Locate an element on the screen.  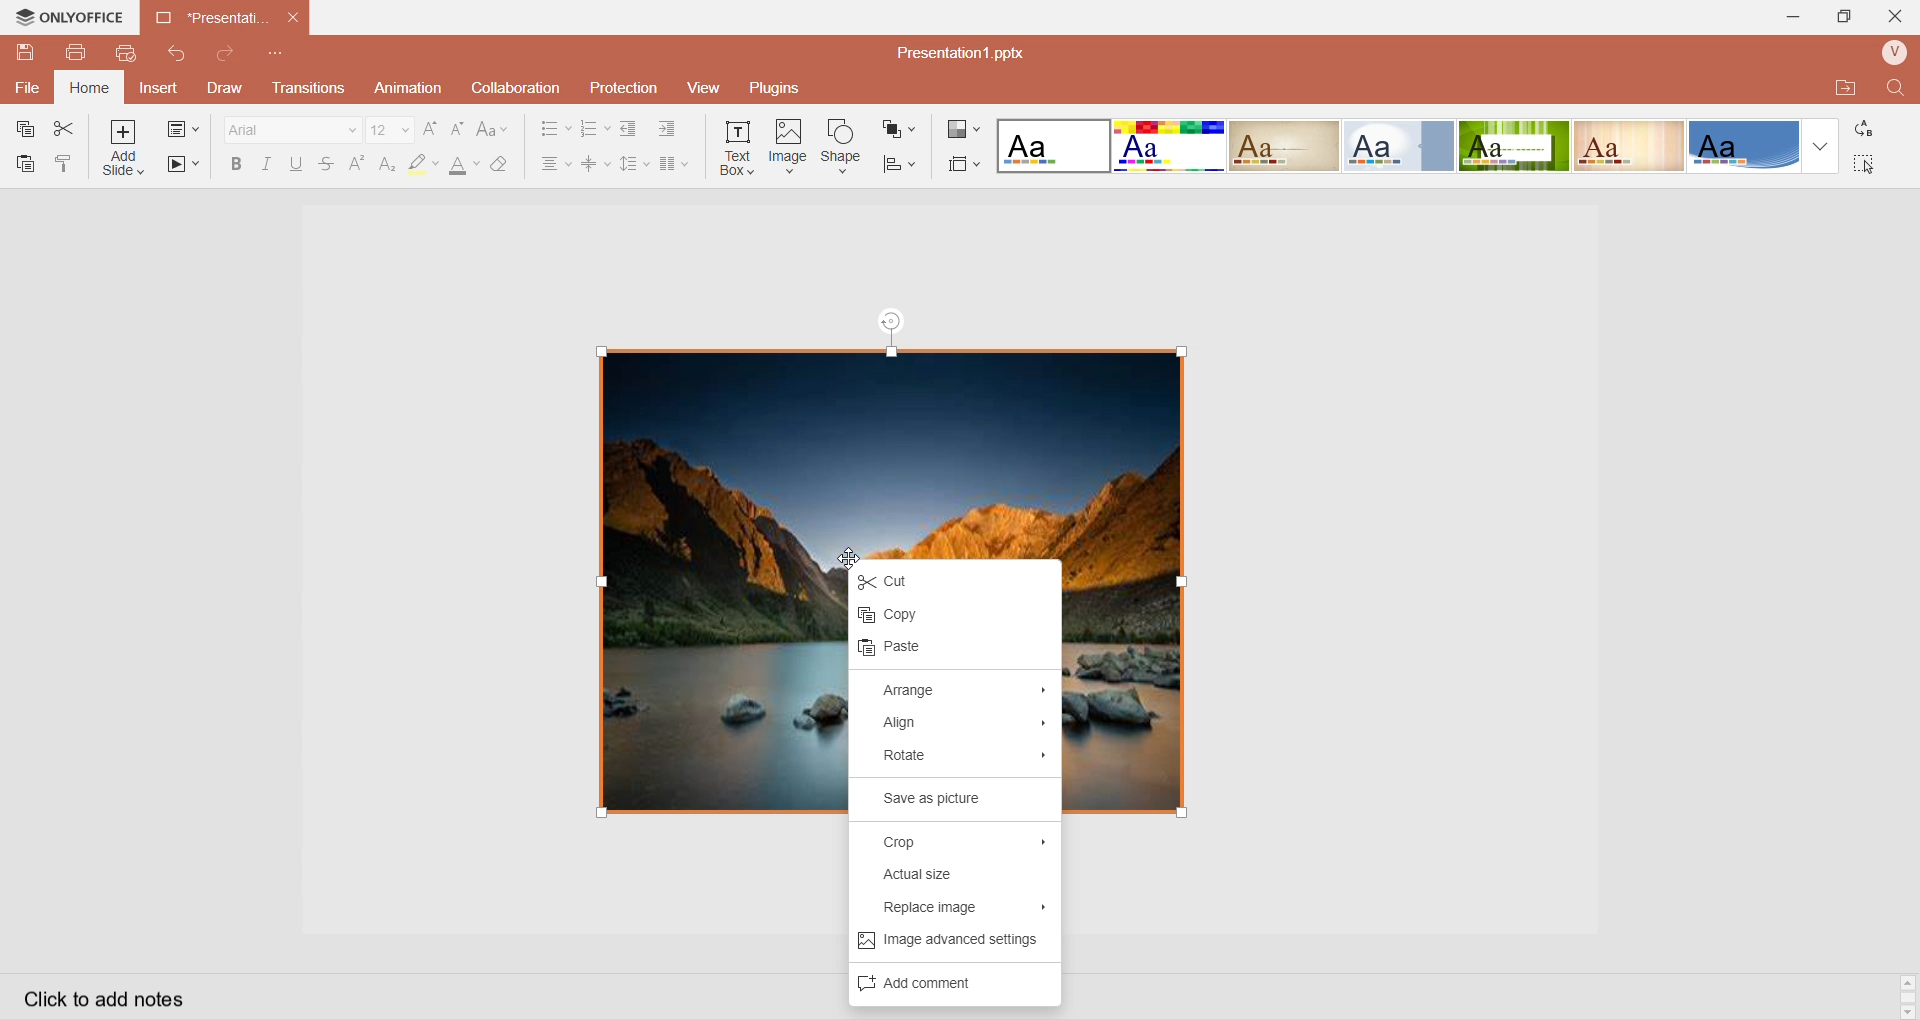
Current open document is located at coordinates (214, 18).